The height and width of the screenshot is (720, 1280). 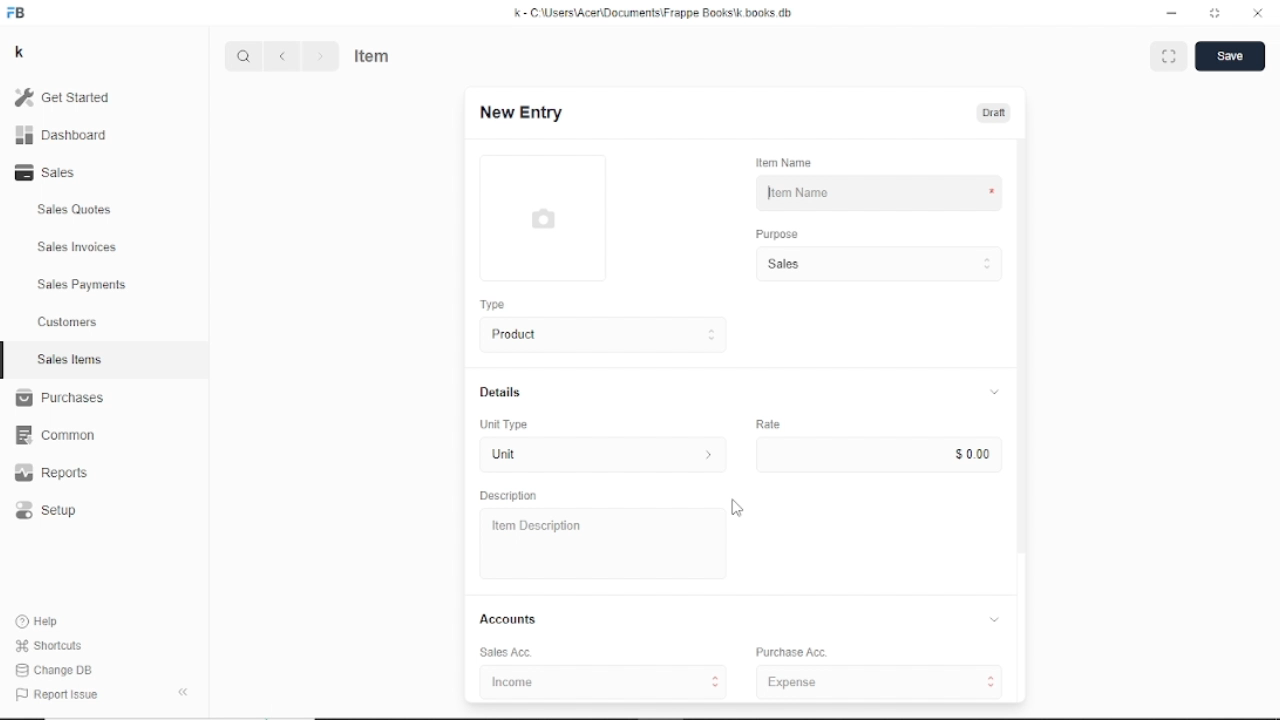 What do you see at coordinates (55, 436) in the screenshot?
I see `Common` at bounding box center [55, 436].